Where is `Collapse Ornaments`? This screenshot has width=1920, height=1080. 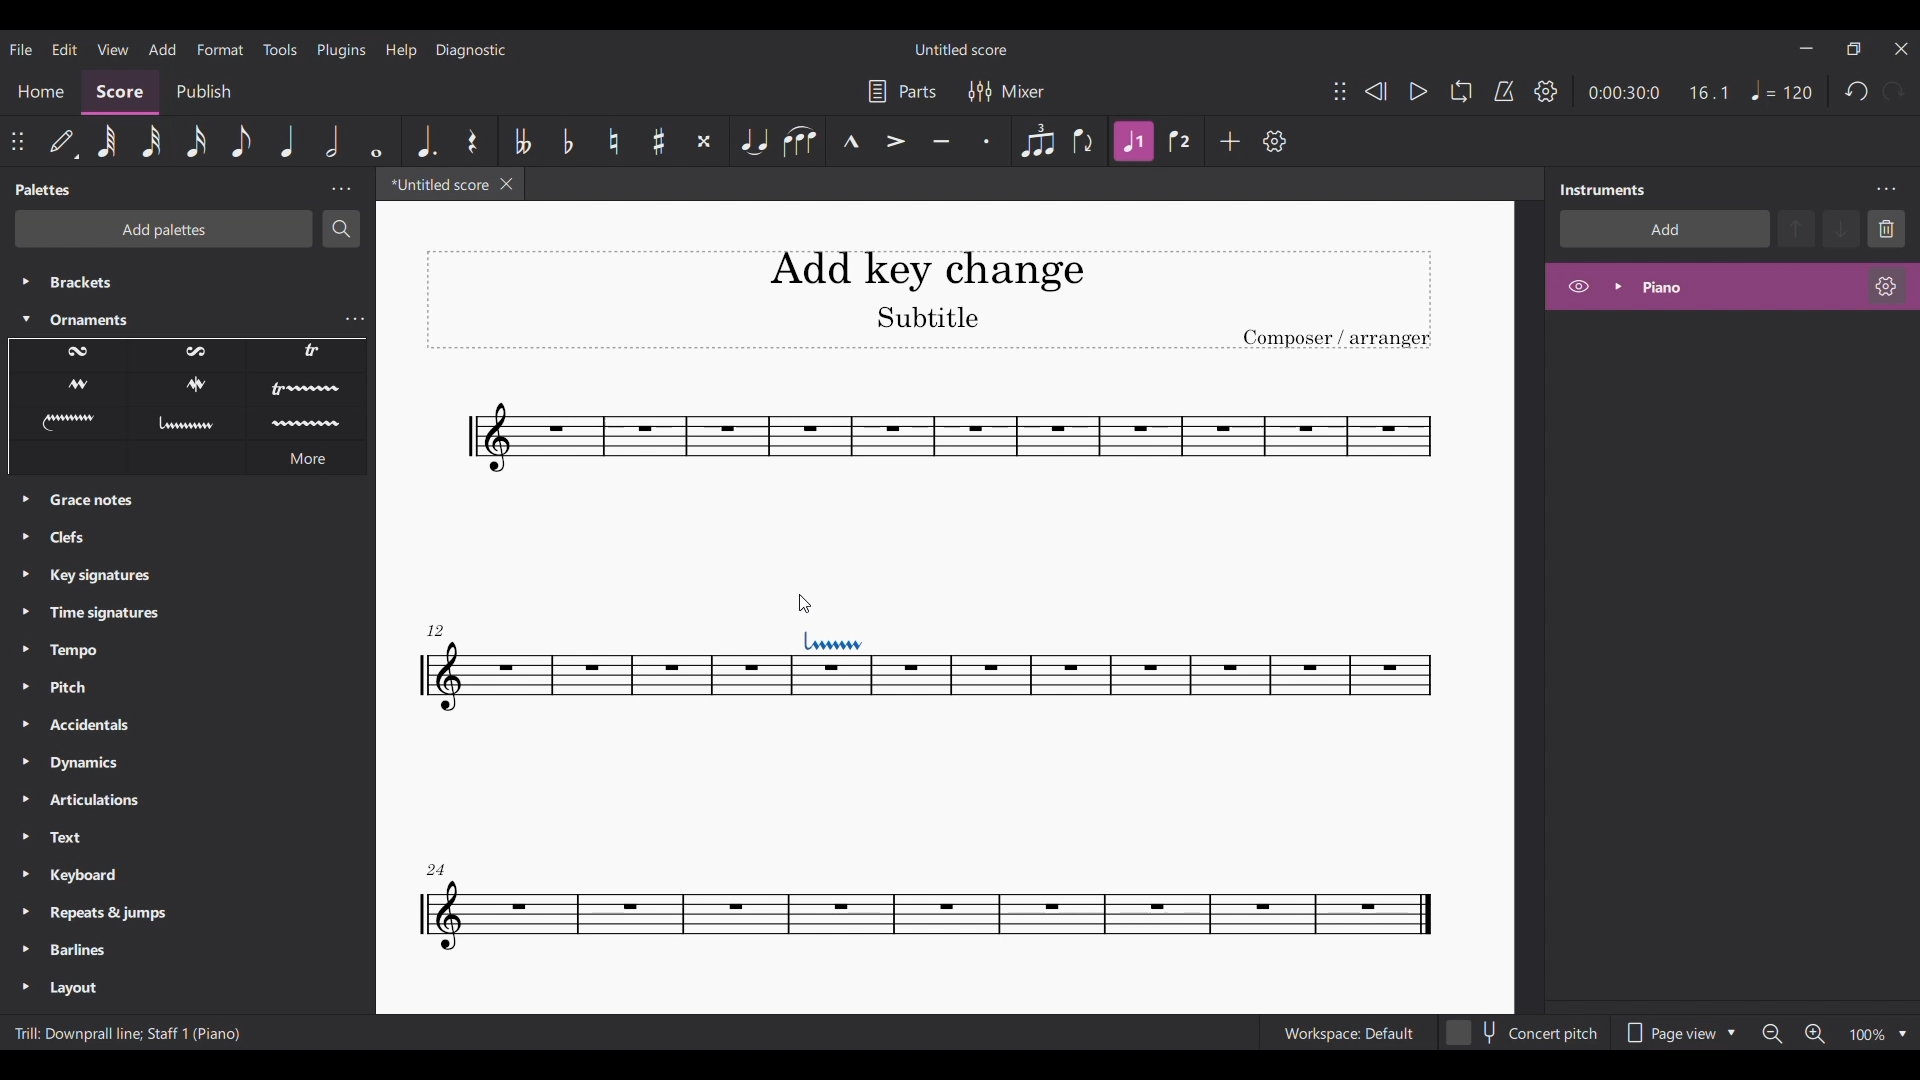 Collapse Ornaments is located at coordinates (27, 319).